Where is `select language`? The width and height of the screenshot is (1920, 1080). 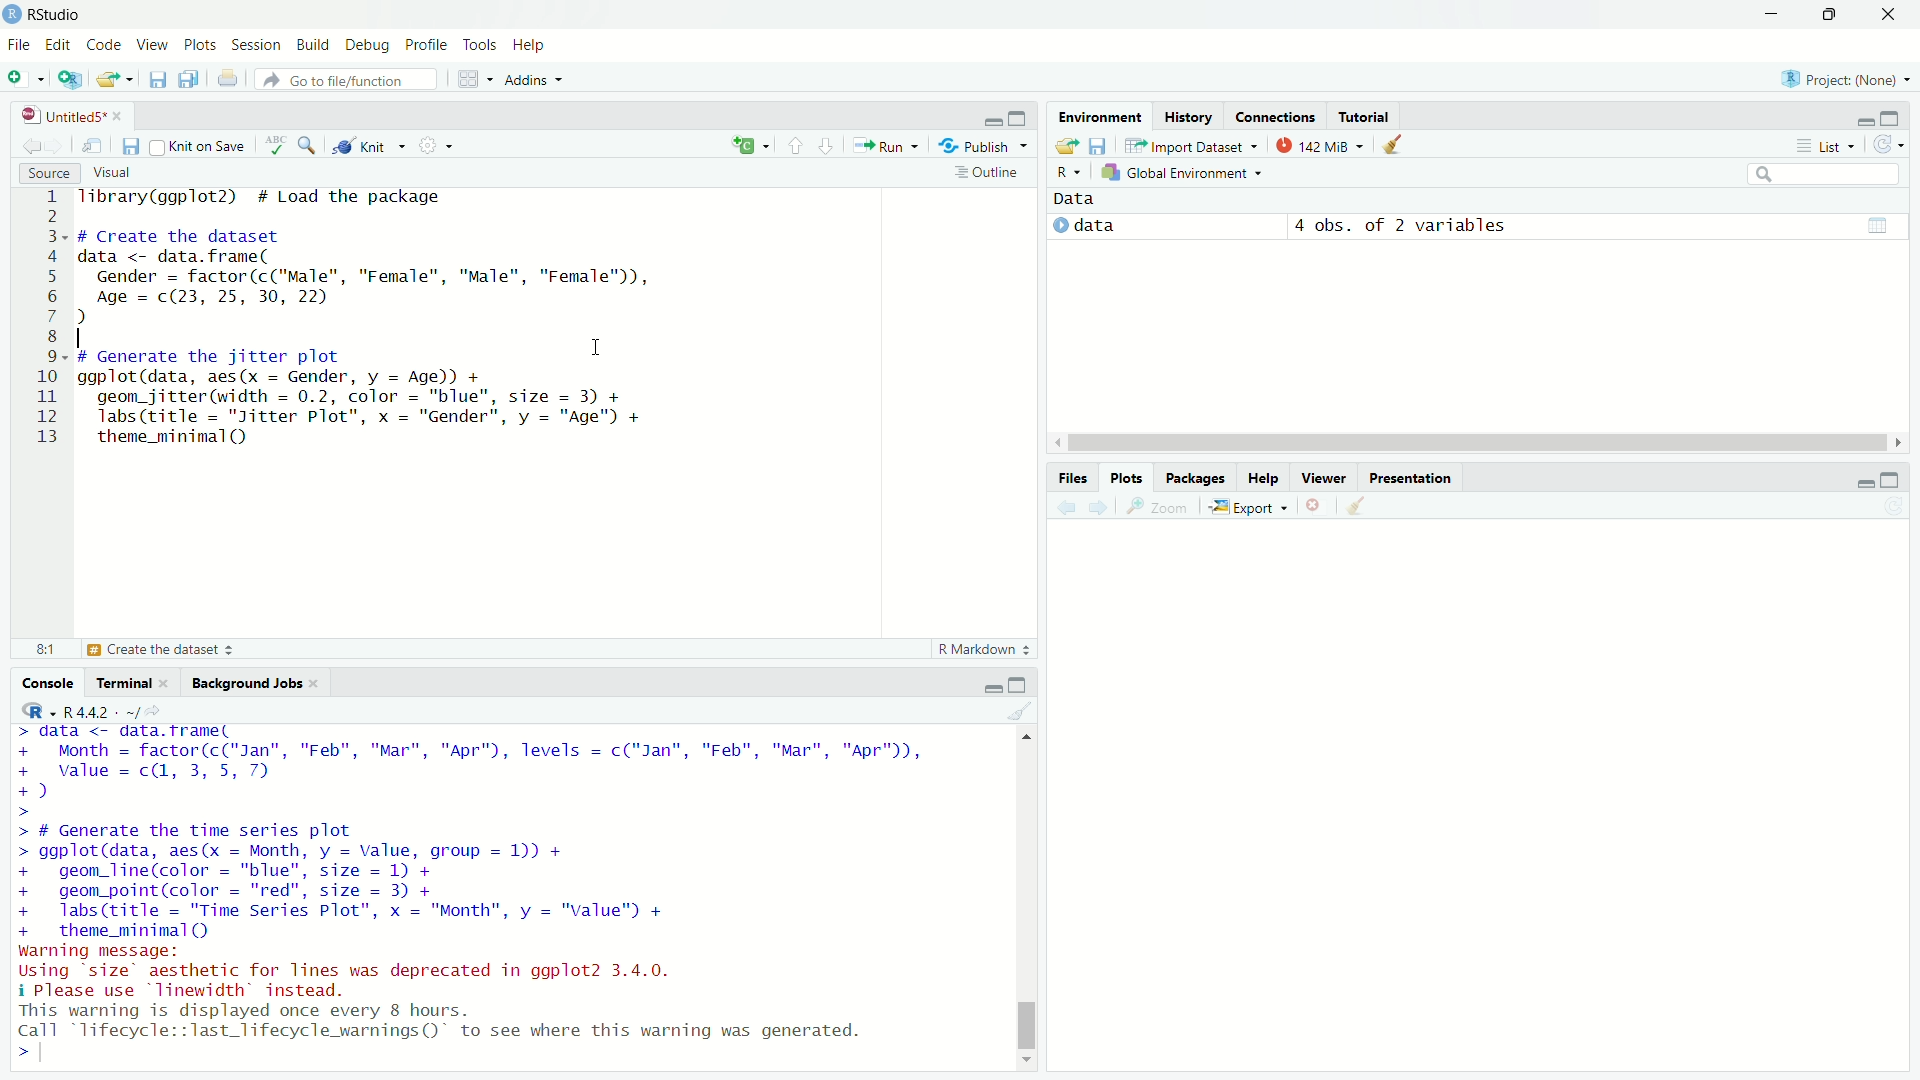
select language is located at coordinates (29, 711).